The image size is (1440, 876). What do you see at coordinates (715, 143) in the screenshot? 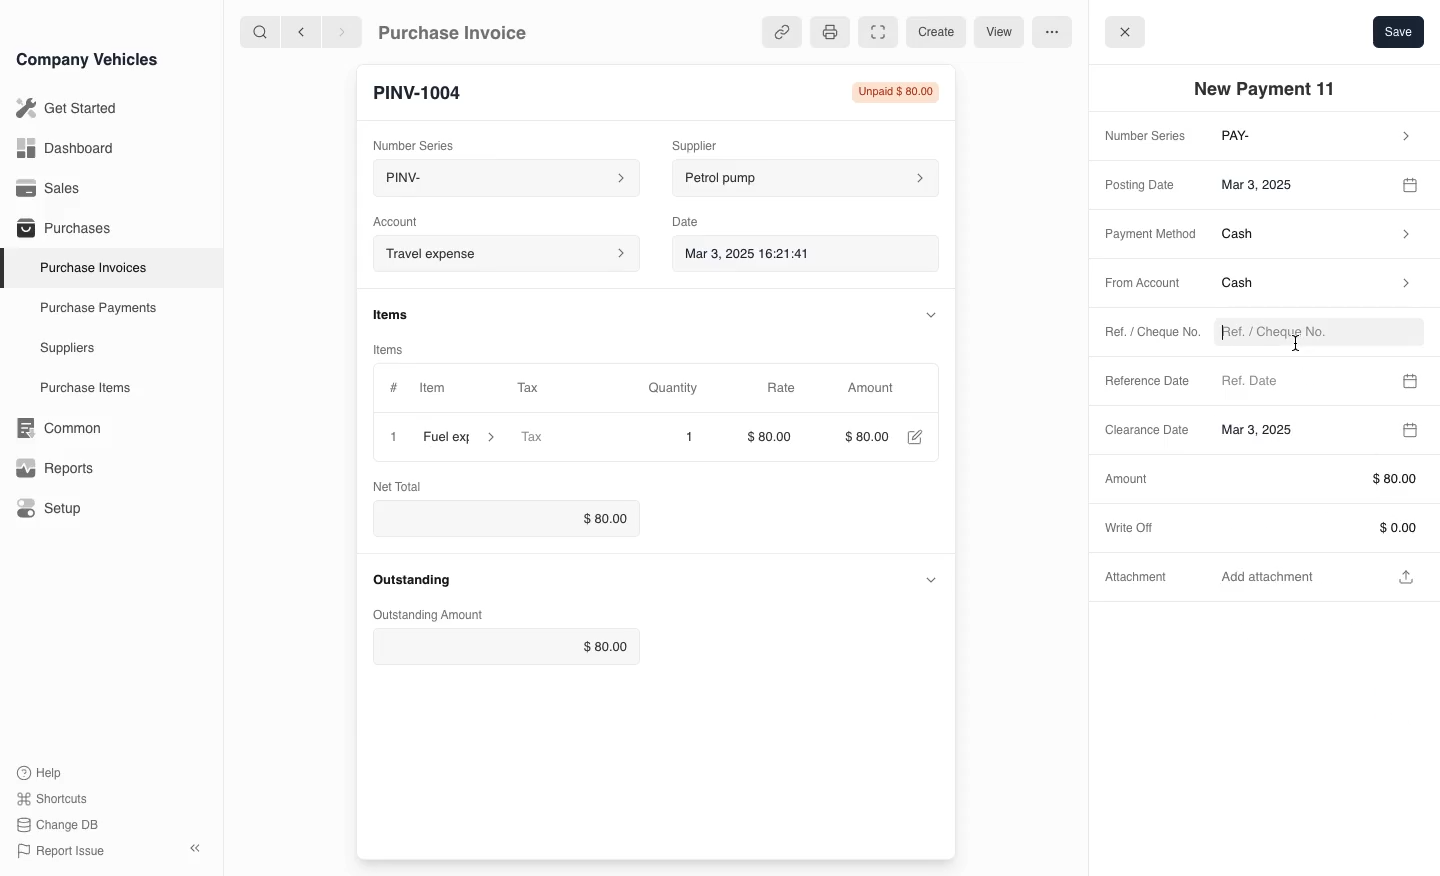
I see `Supplier` at bounding box center [715, 143].